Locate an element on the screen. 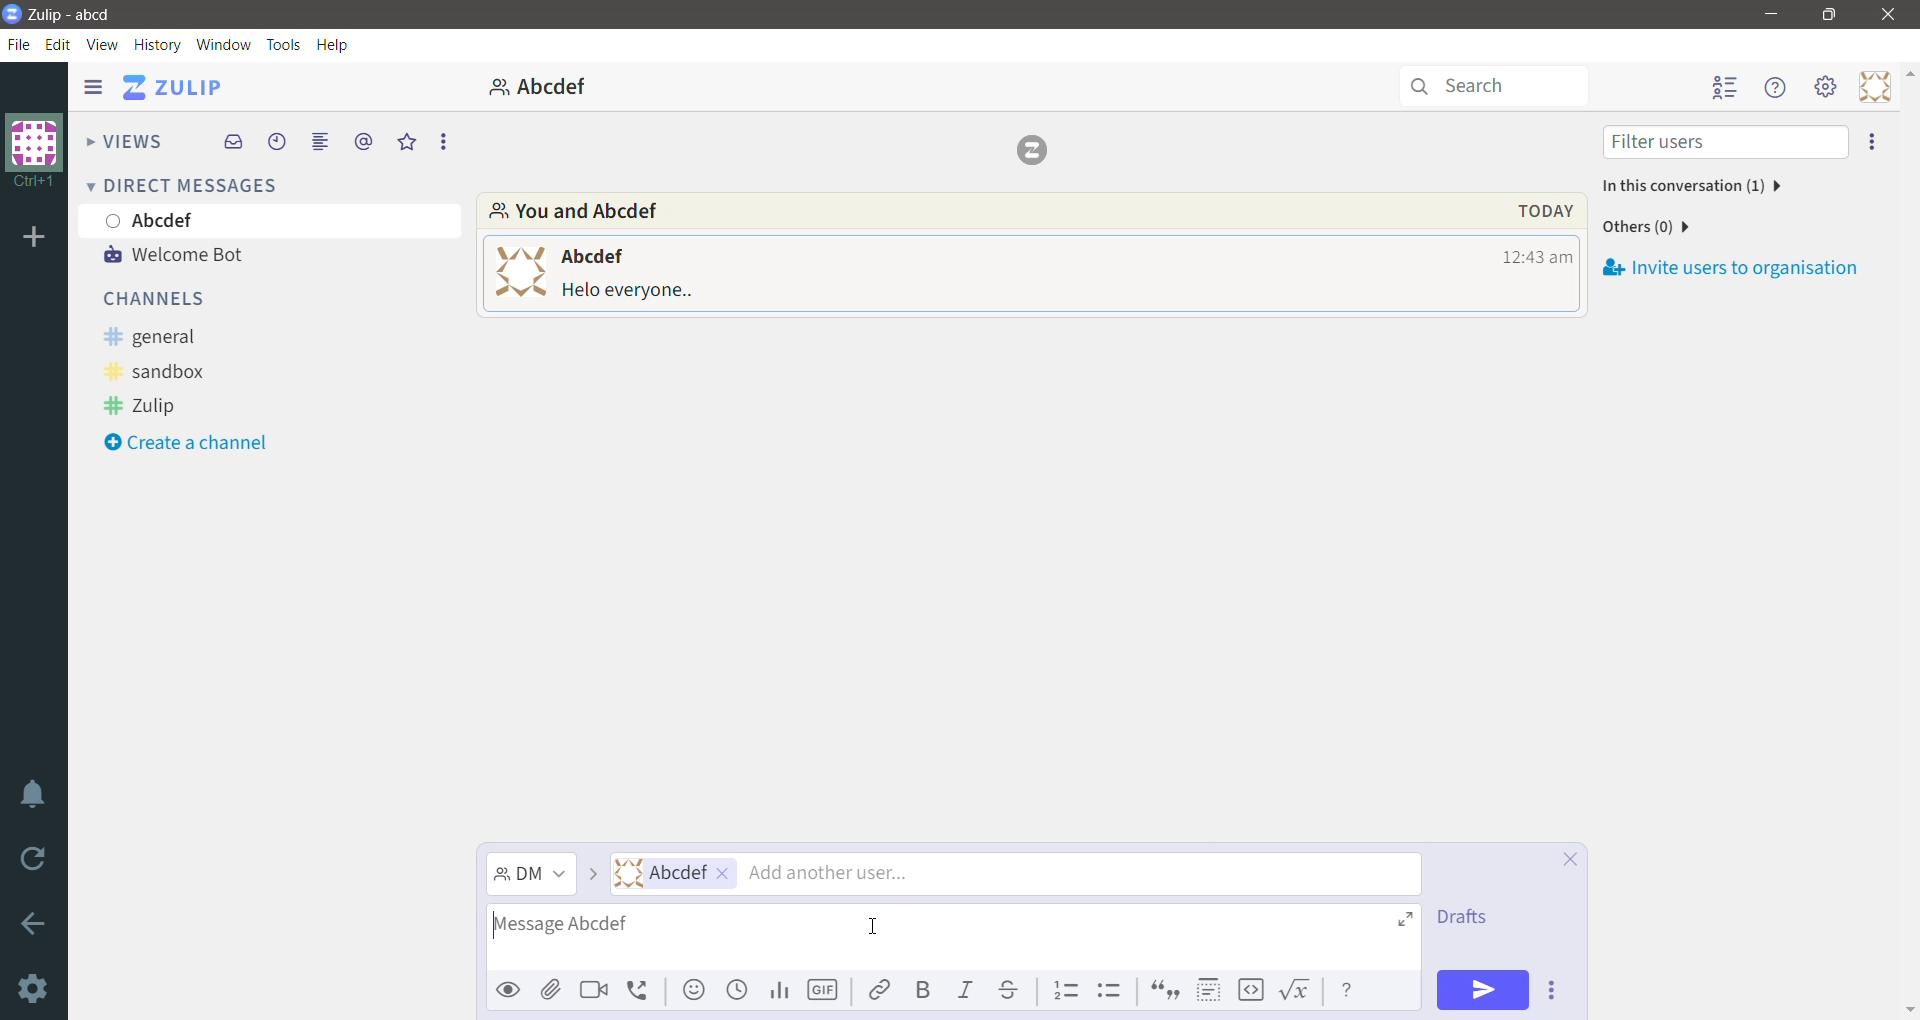 The height and width of the screenshot is (1020, 1920). Code is located at coordinates (1252, 991).